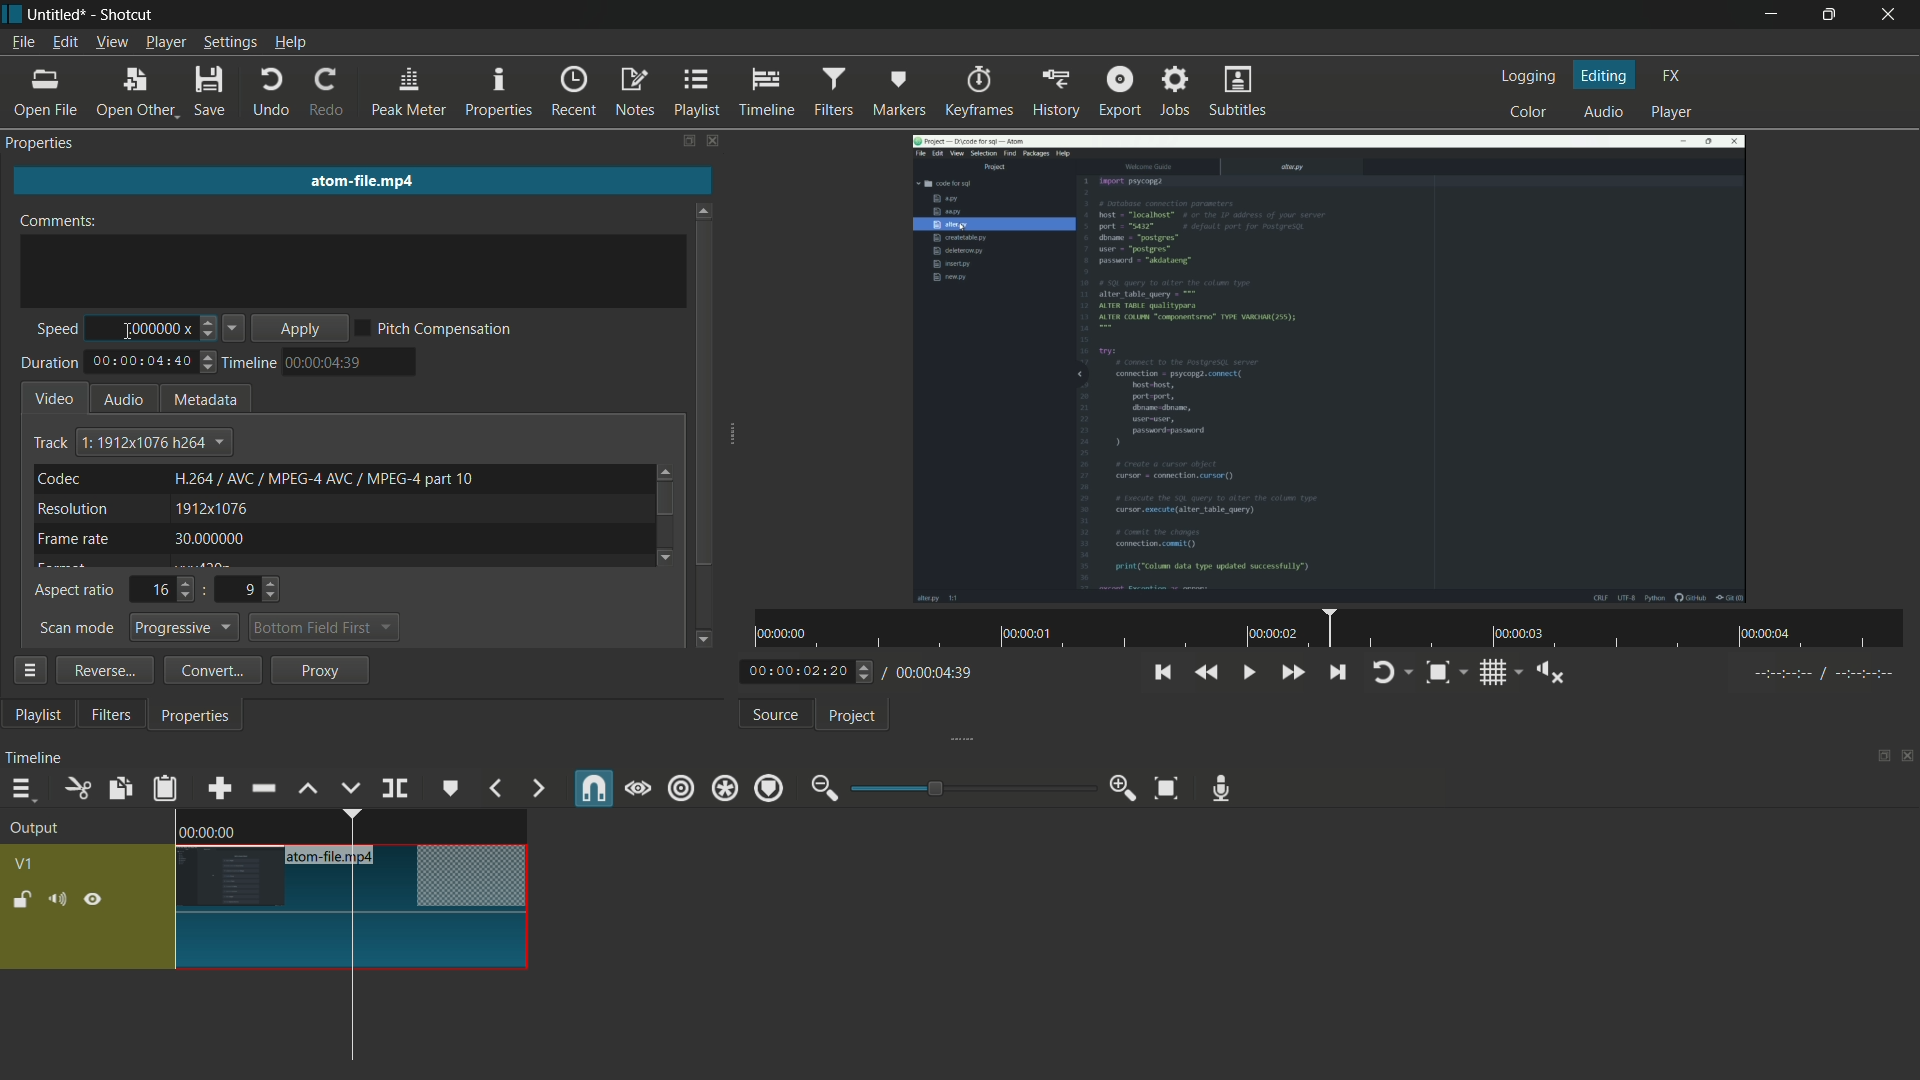 The width and height of the screenshot is (1920, 1080). What do you see at coordinates (716, 142) in the screenshot?
I see `close filters` at bounding box center [716, 142].